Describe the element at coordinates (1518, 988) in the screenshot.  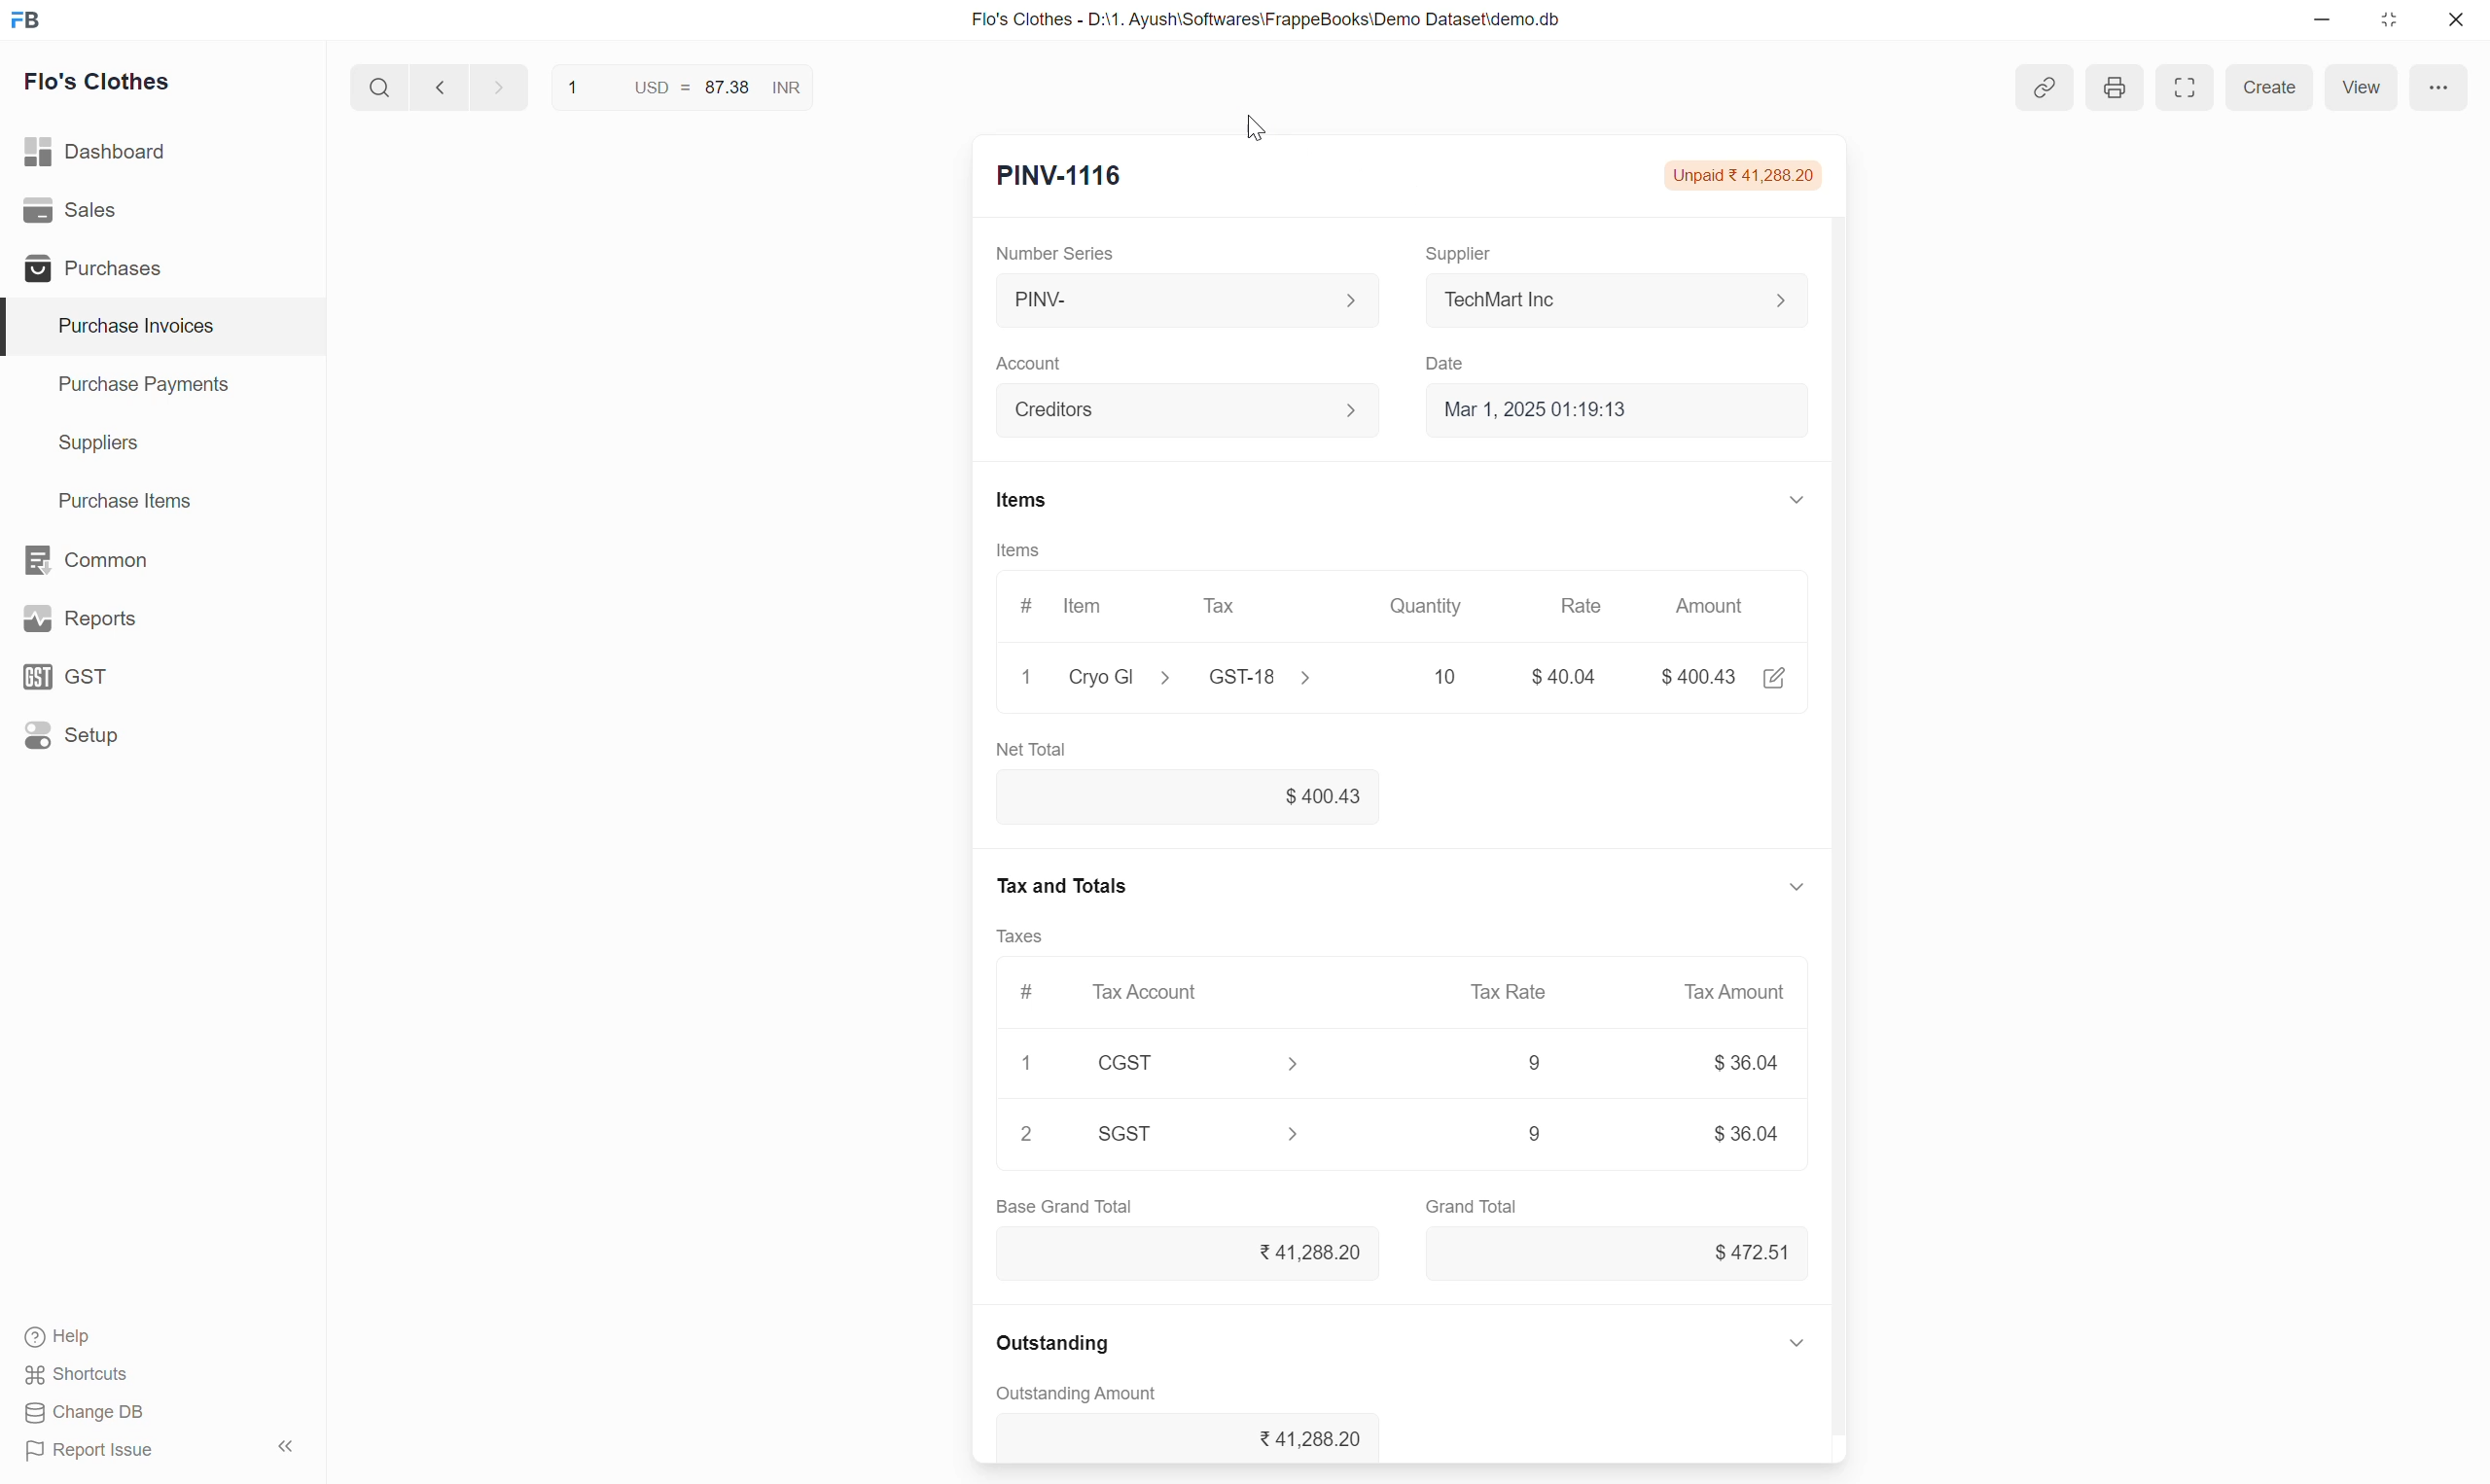
I see `Tax Rate` at that location.